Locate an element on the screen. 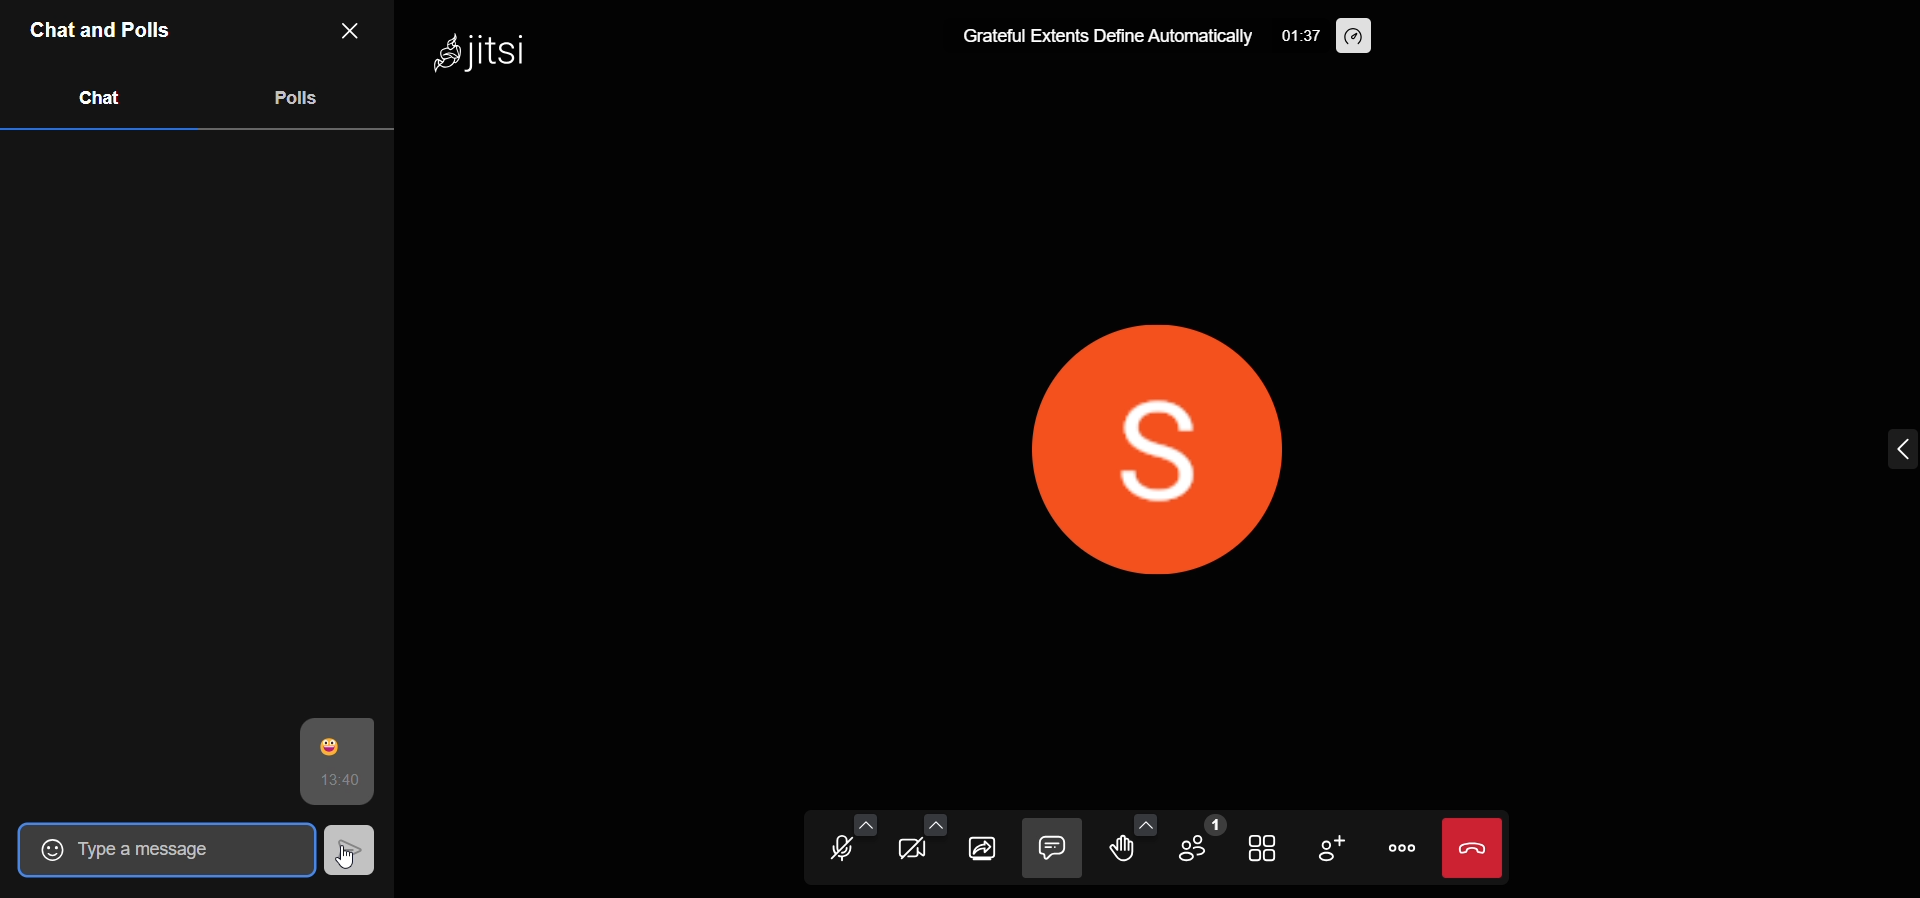 The image size is (1920, 898). expand is located at coordinates (1869, 445).